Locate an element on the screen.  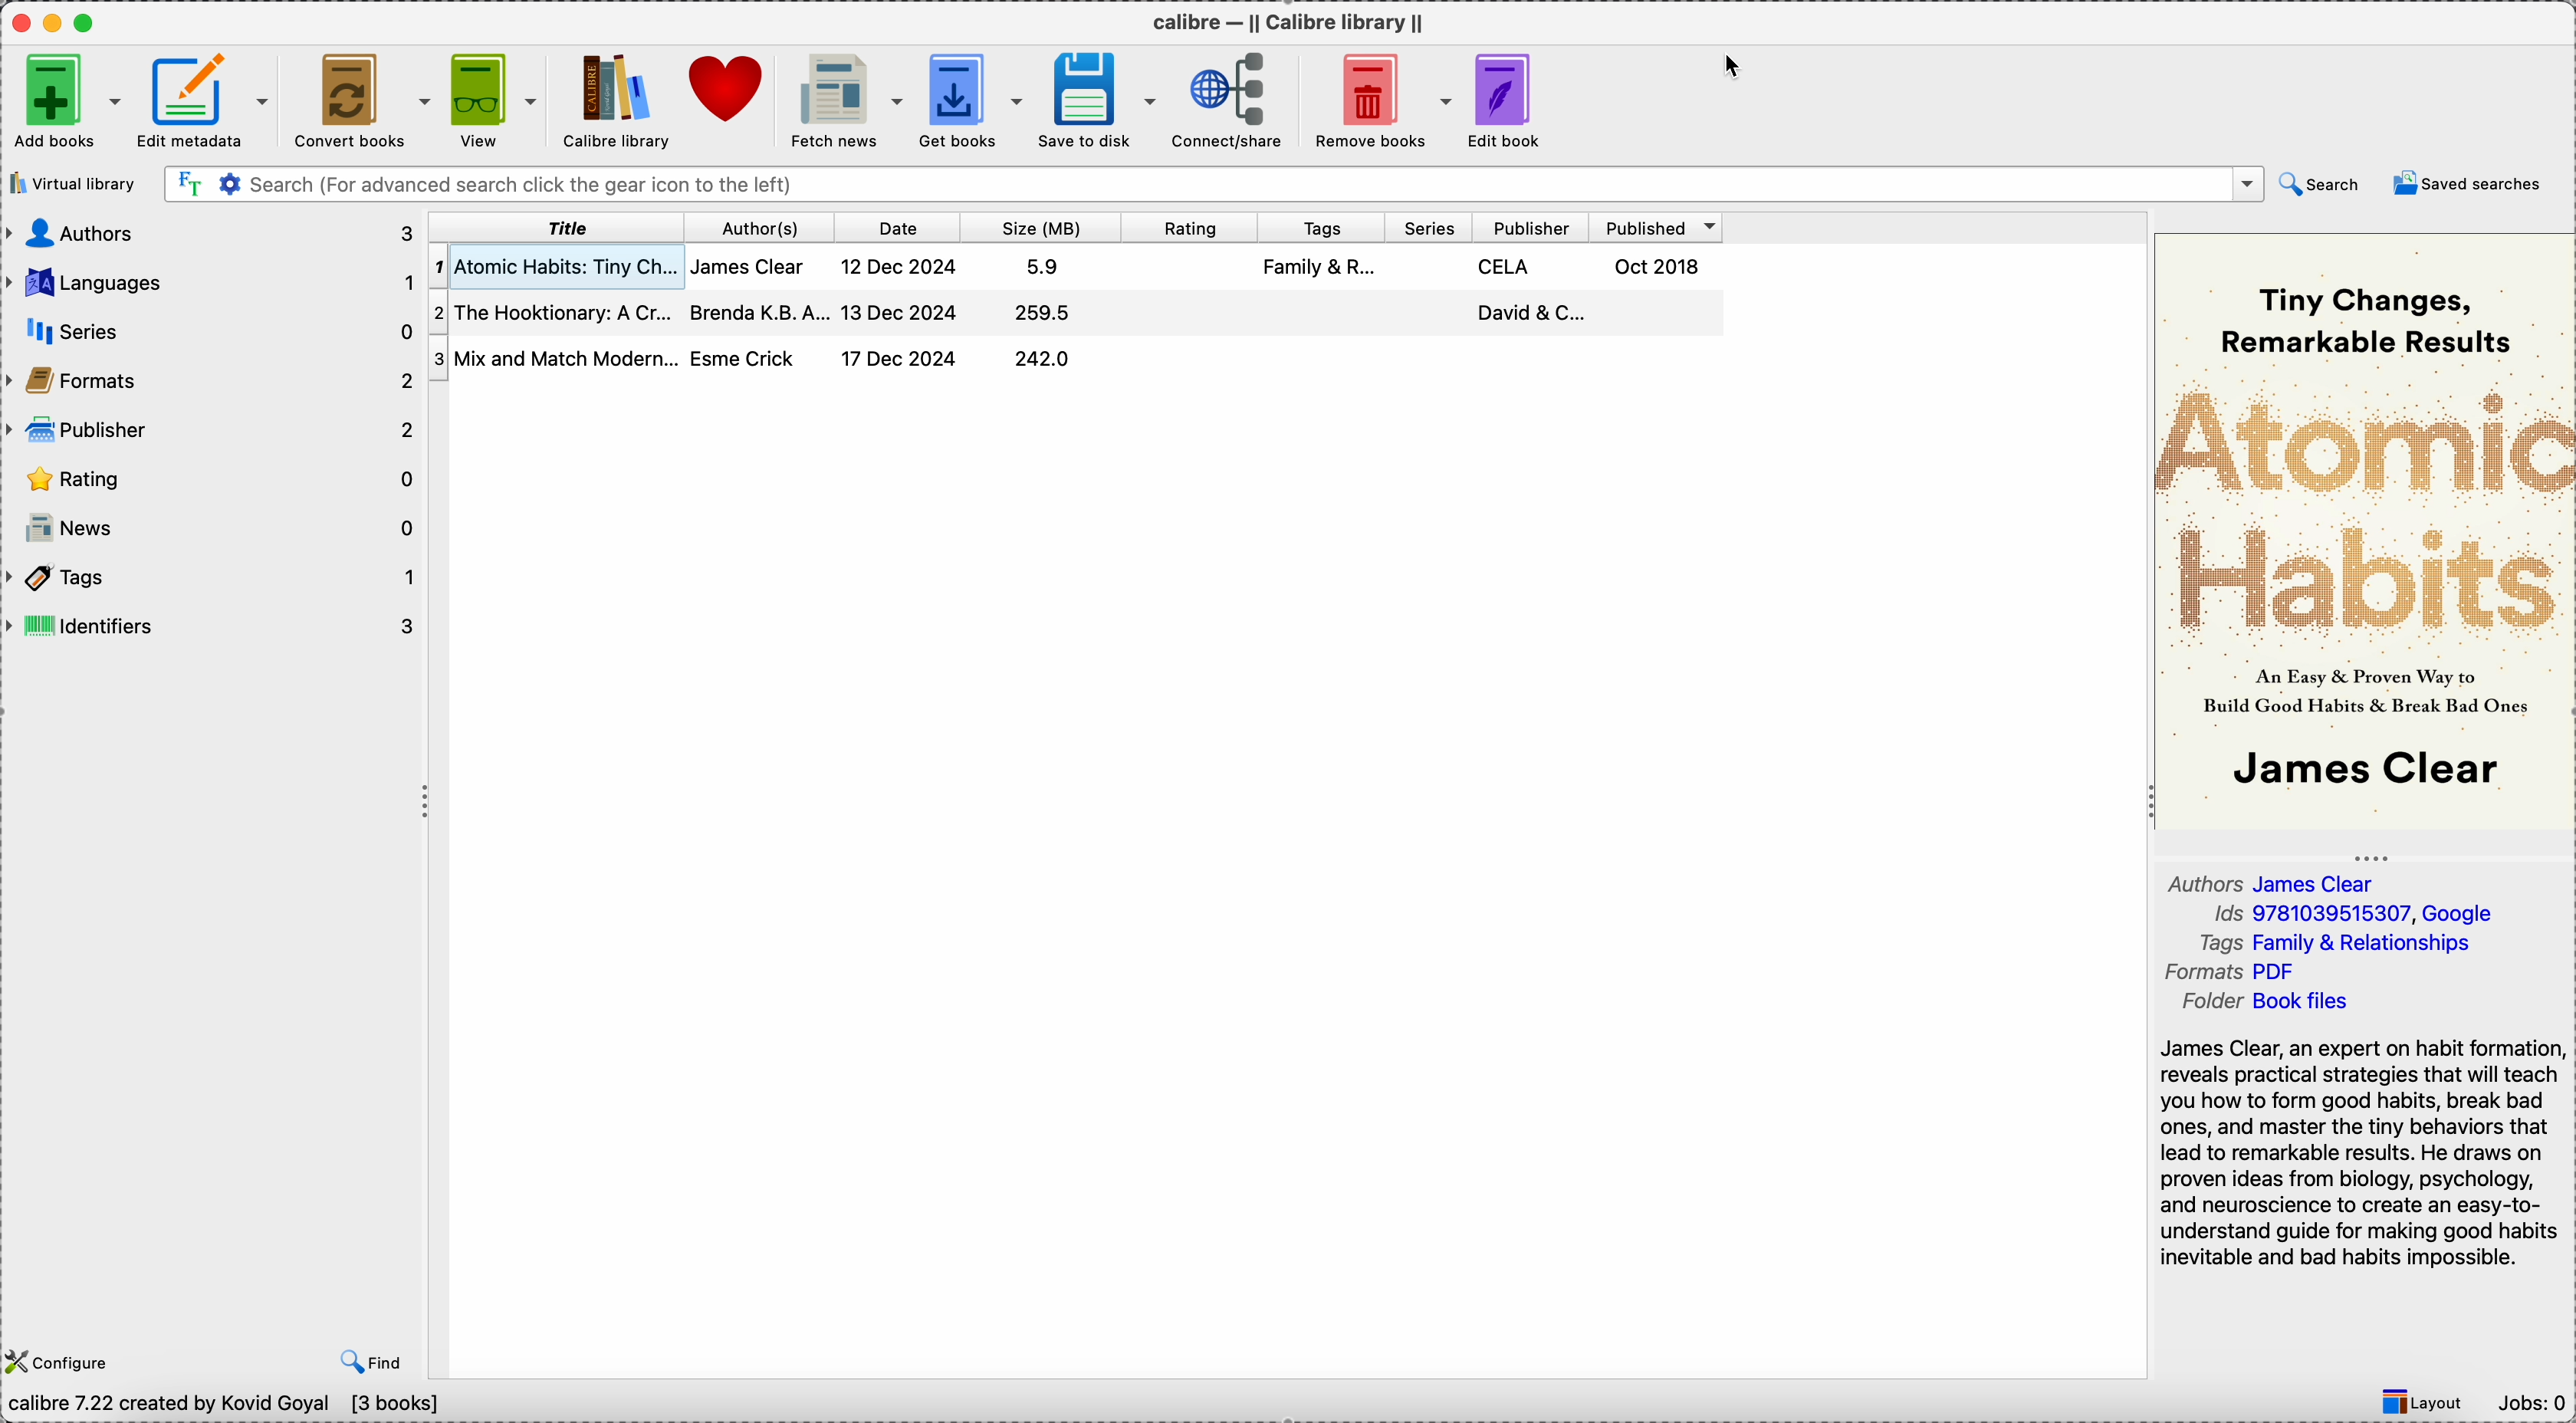
maximize is located at coordinates (88, 21).